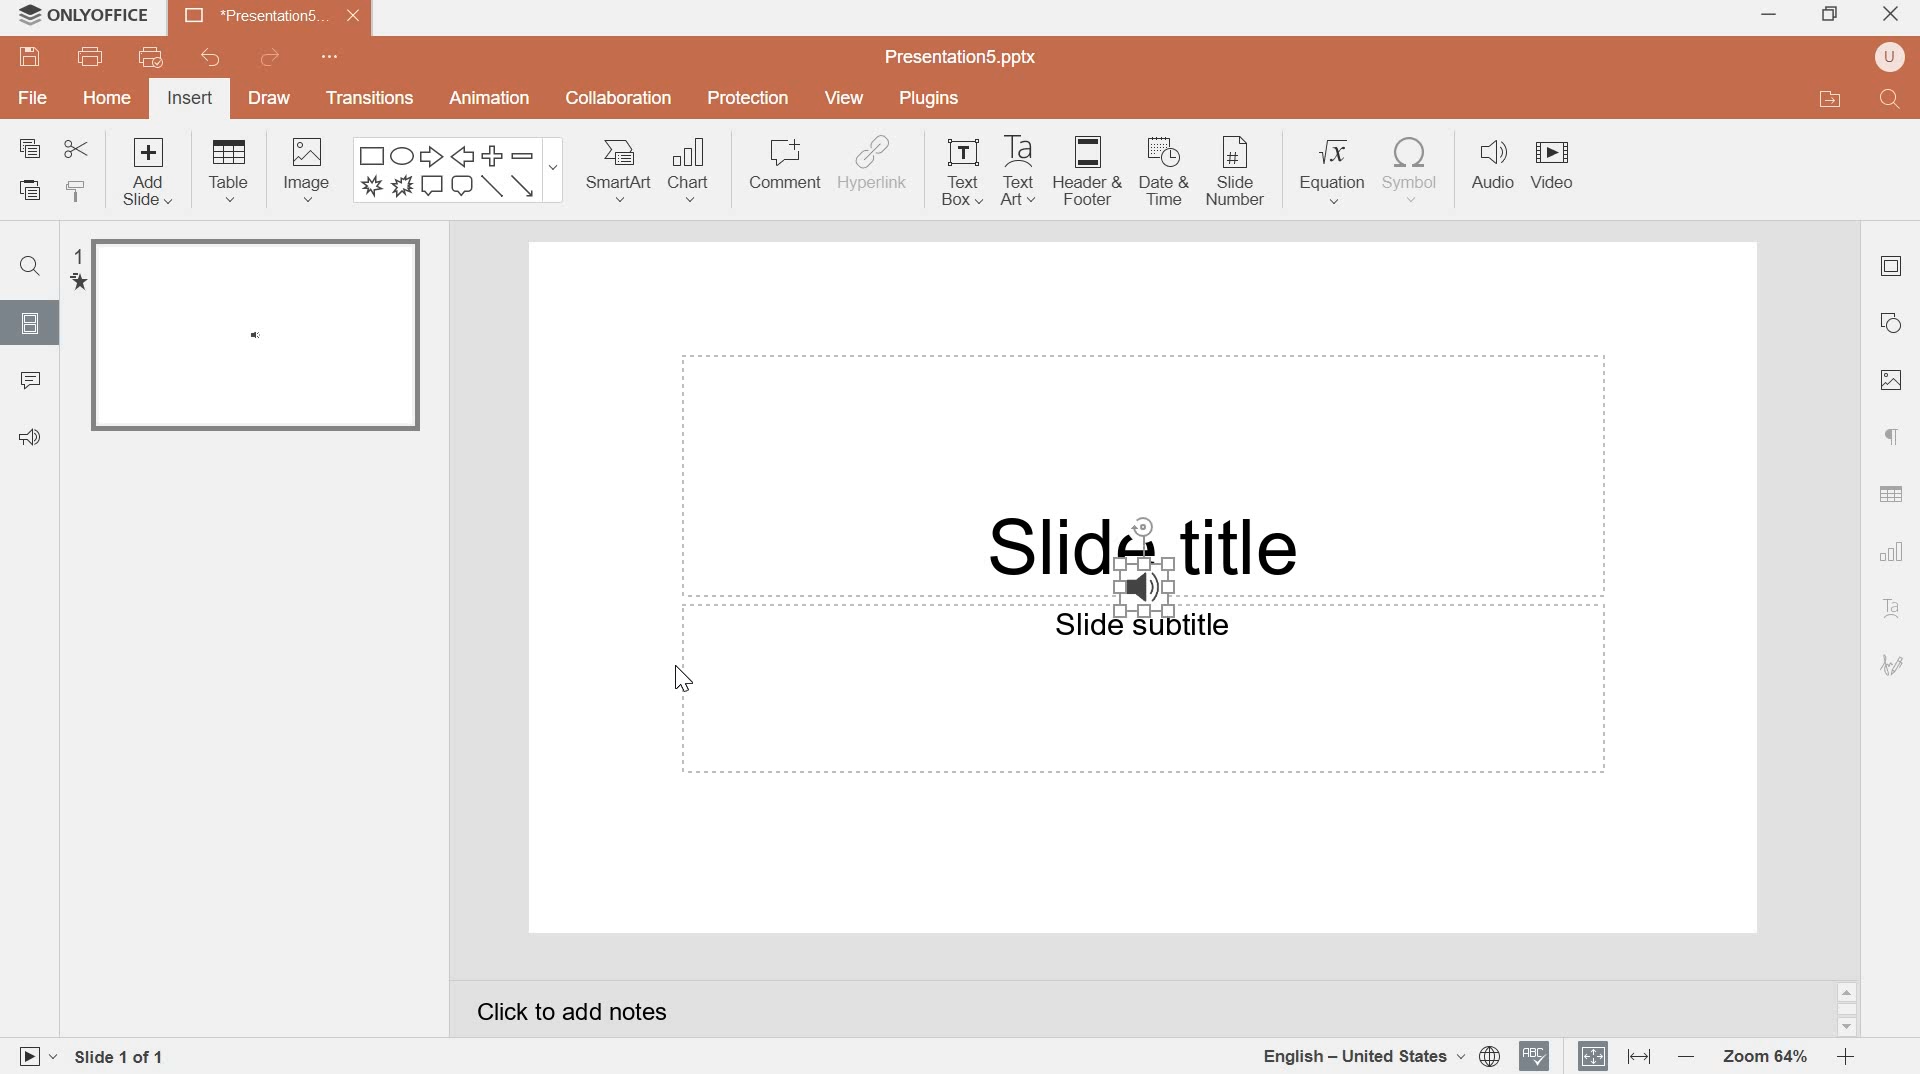 The image size is (1920, 1074). Describe the element at coordinates (1023, 171) in the screenshot. I see `Text Art` at that location.